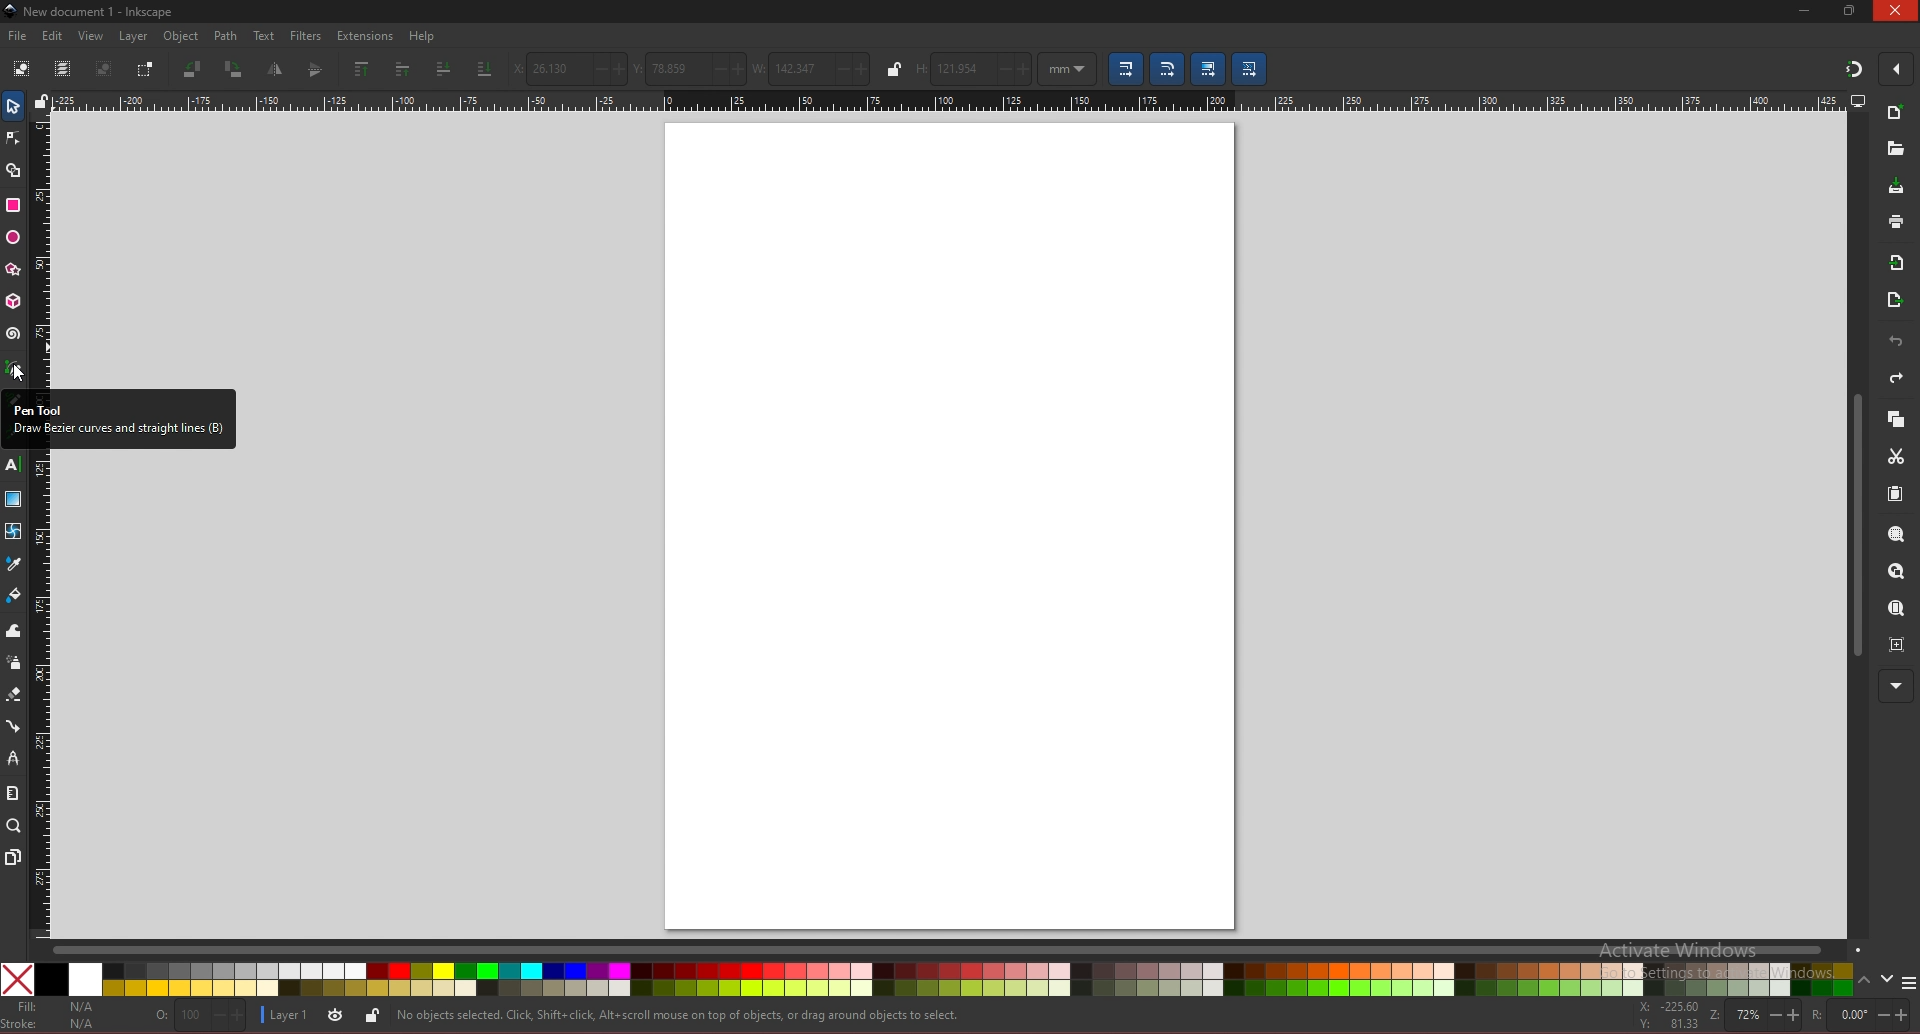 The image size is (1920, 1034). I want to click on scale stroke width, so click(1126, 69).